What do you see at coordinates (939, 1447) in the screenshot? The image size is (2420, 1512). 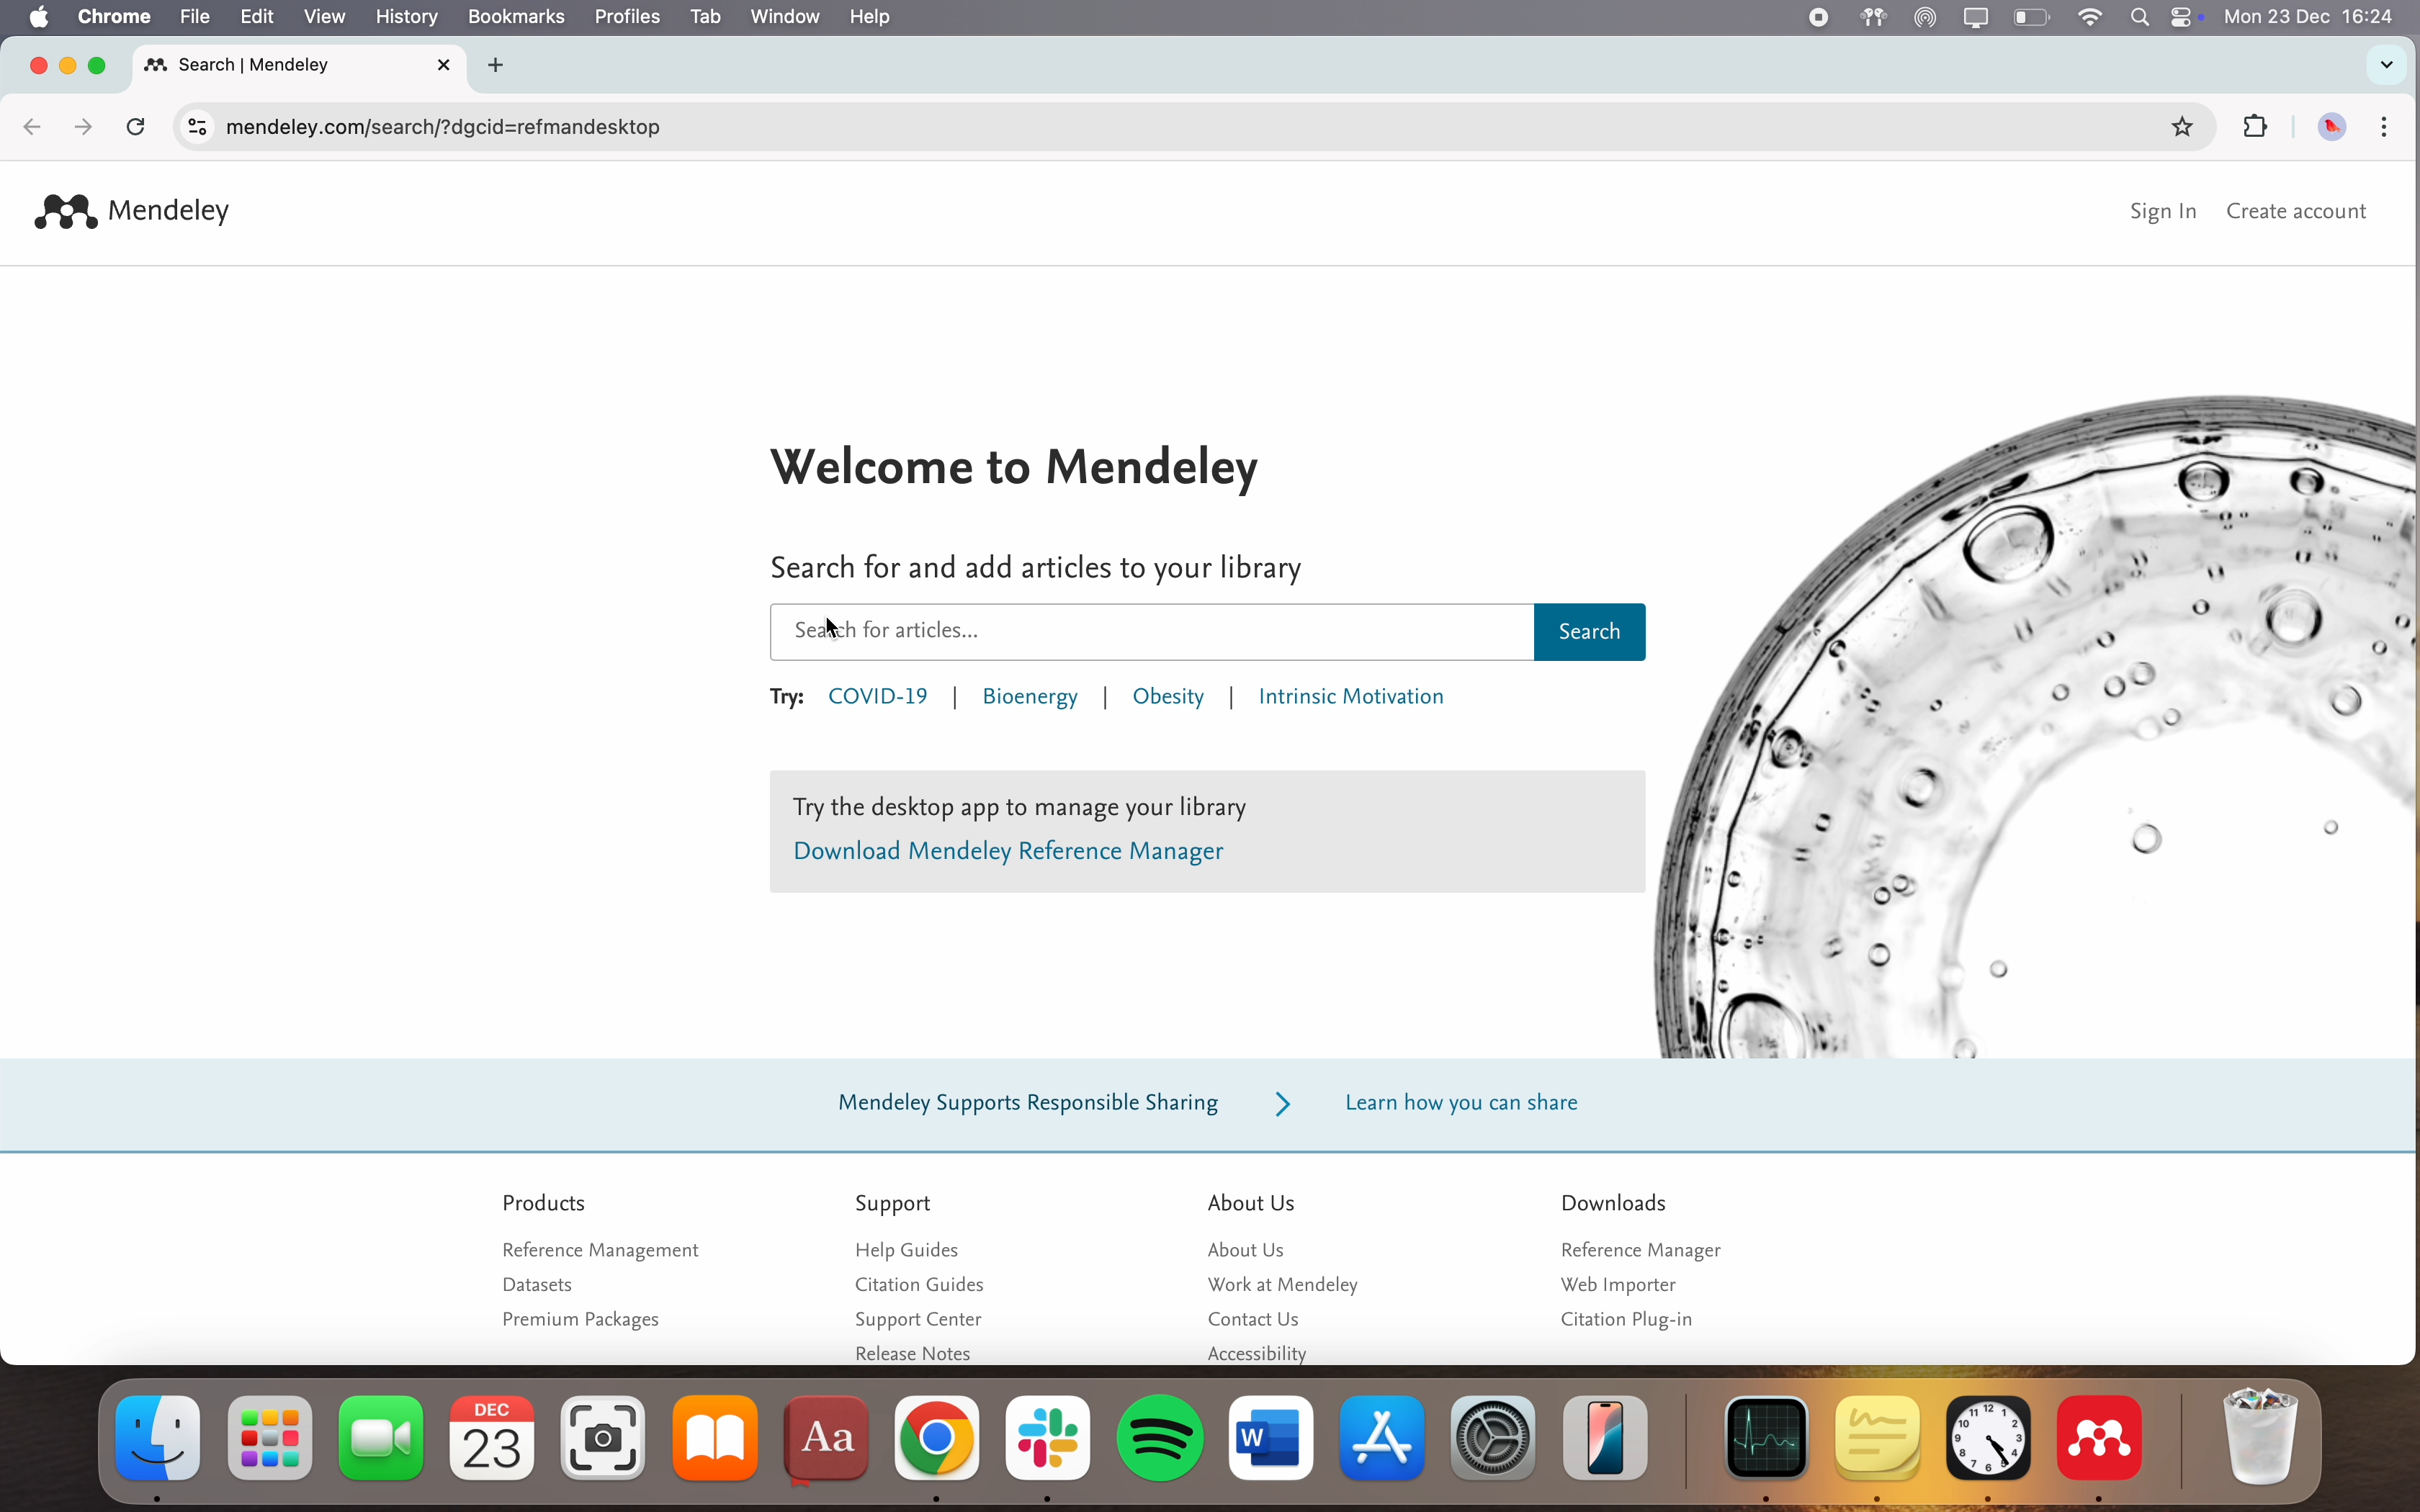 I see `Google Chrome` at bounding box center [939, 1447].